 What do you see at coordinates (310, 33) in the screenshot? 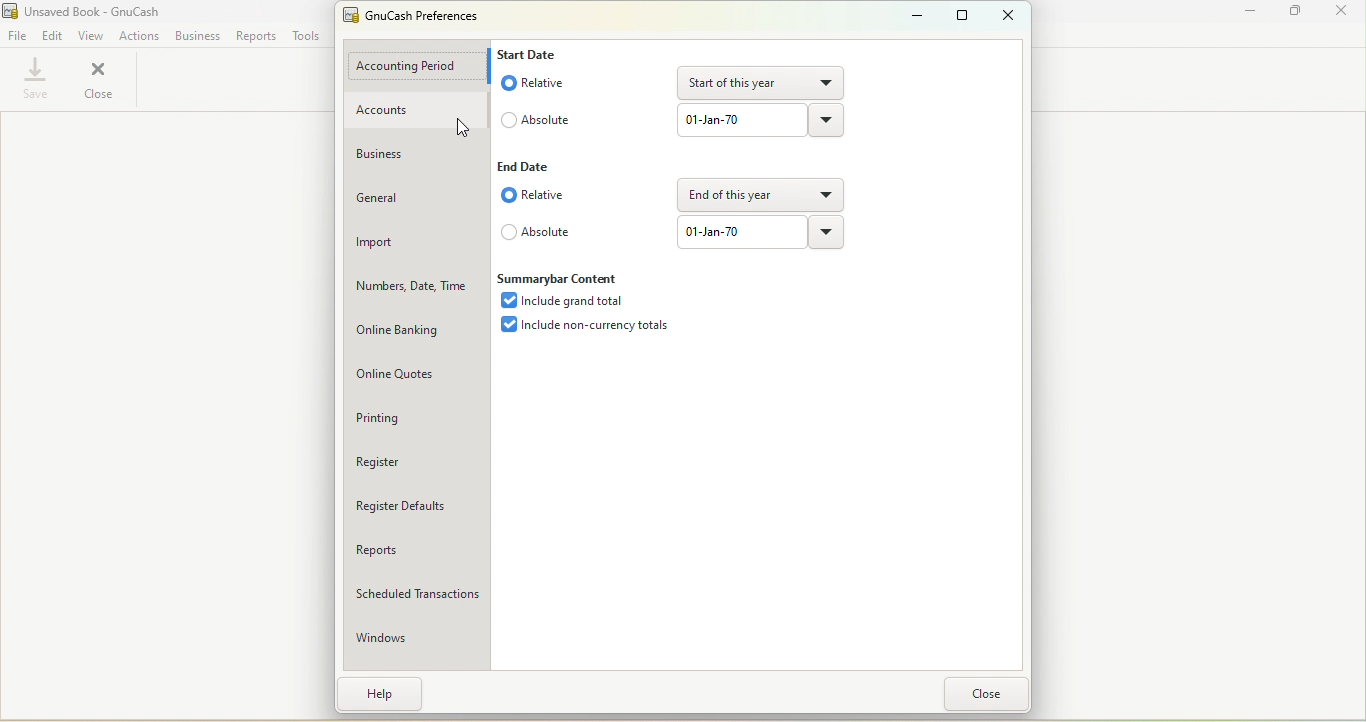
I see `Tools` at bounding box center [310, 33].